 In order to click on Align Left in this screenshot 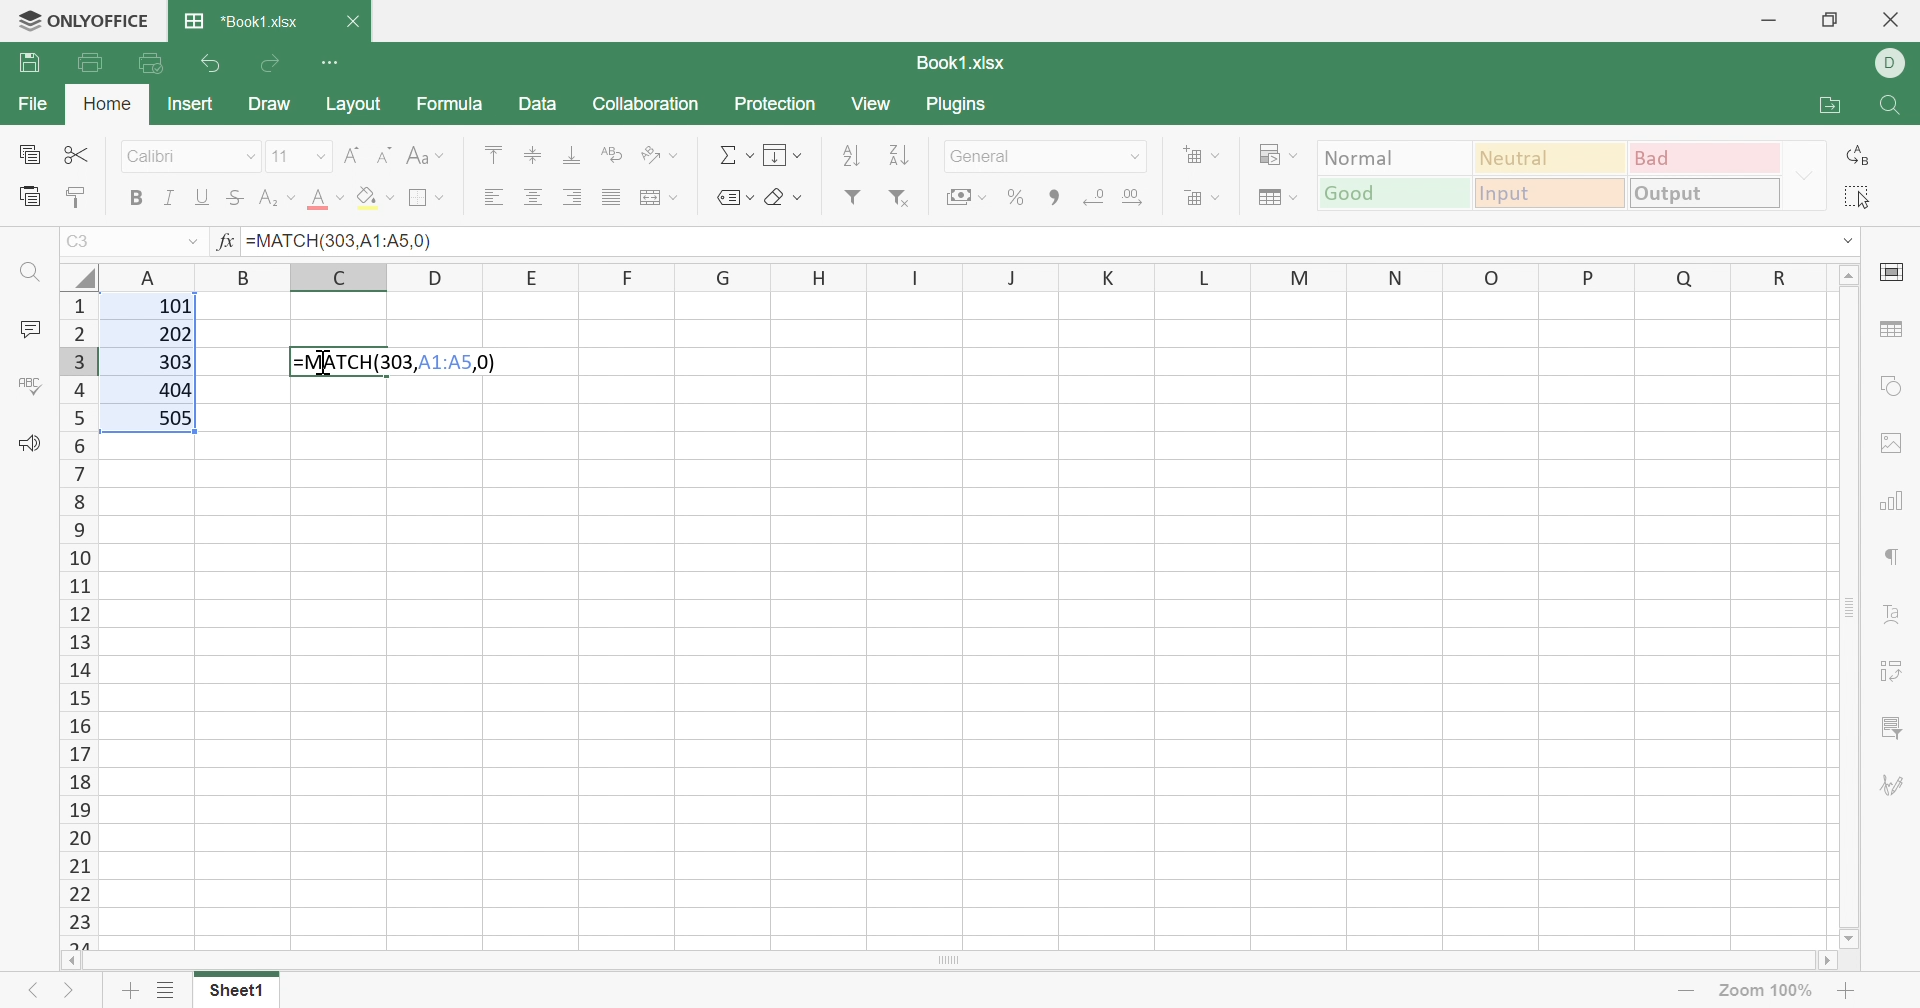, I will do `click(493, 198)`.